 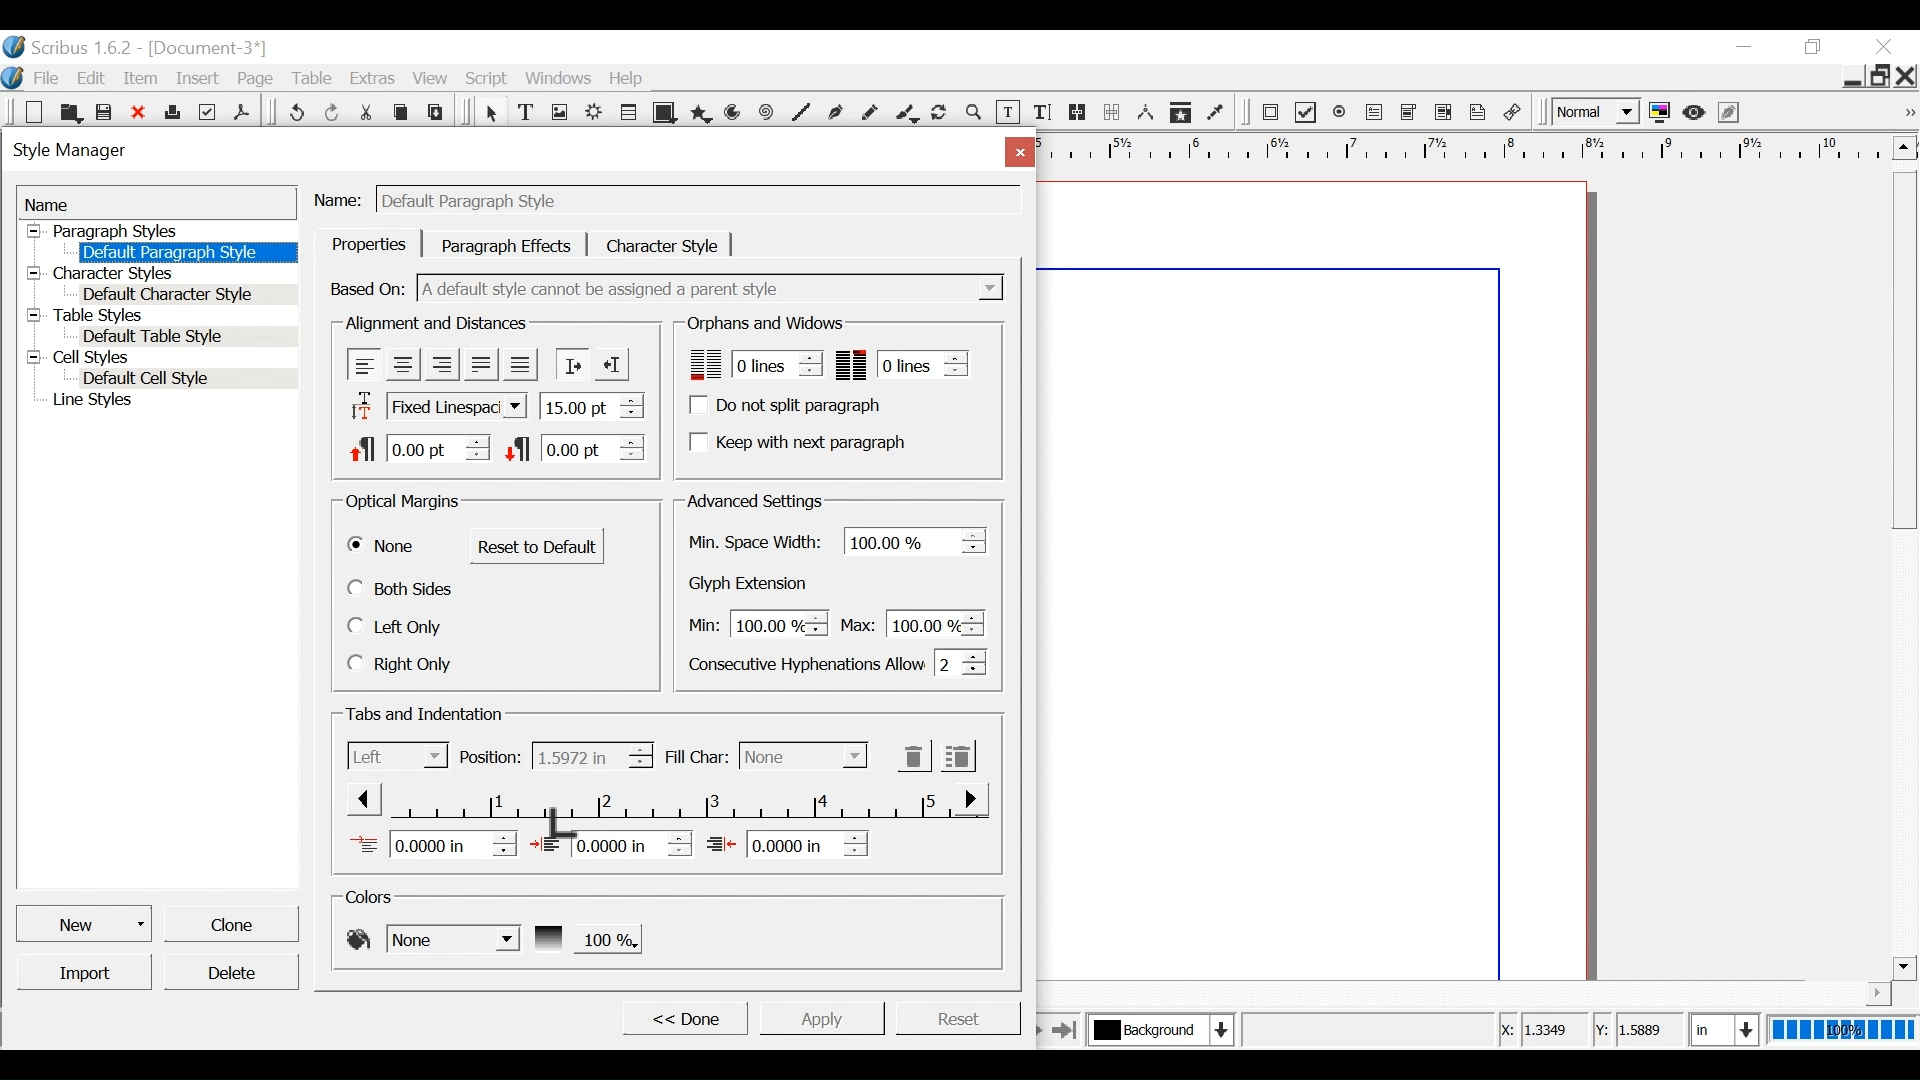 I want to click on Scroll up, so click(x=1901, y=147).